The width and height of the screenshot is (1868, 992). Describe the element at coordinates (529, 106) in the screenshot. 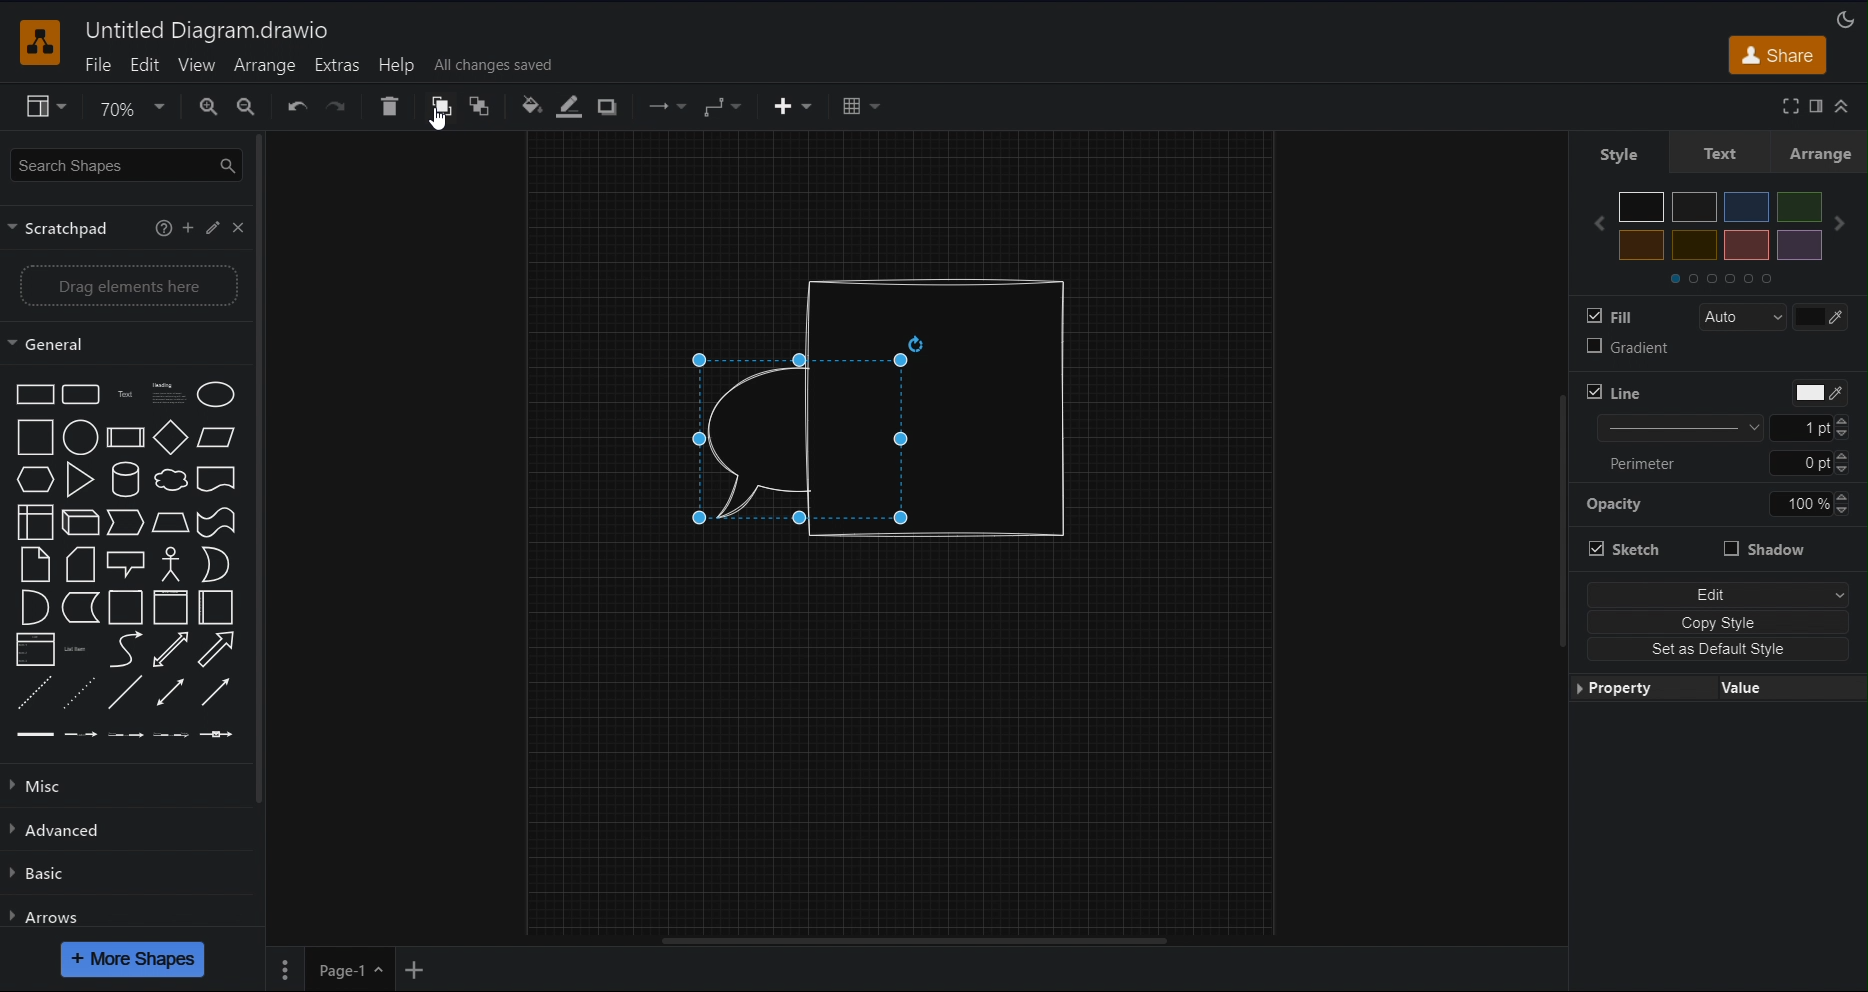

I see `Fill Color` at that location.